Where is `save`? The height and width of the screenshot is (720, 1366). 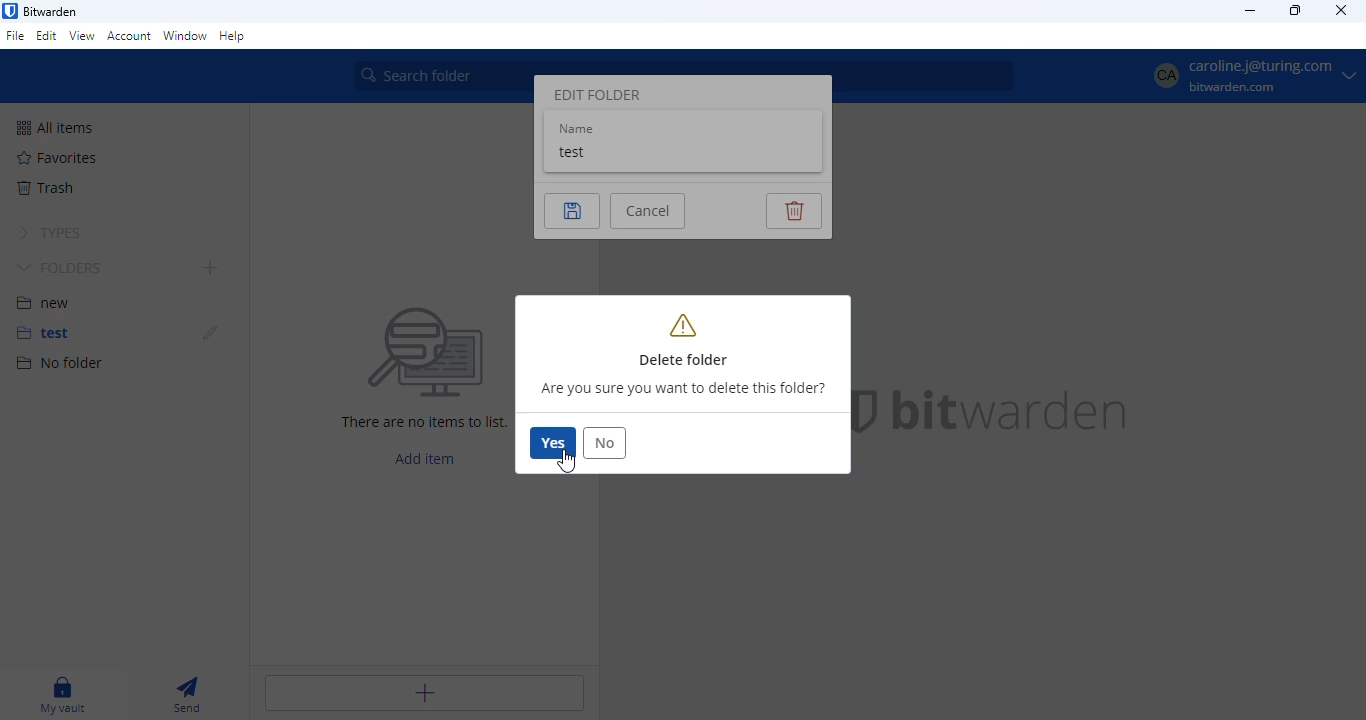 save is located at coordinates (570, 211).